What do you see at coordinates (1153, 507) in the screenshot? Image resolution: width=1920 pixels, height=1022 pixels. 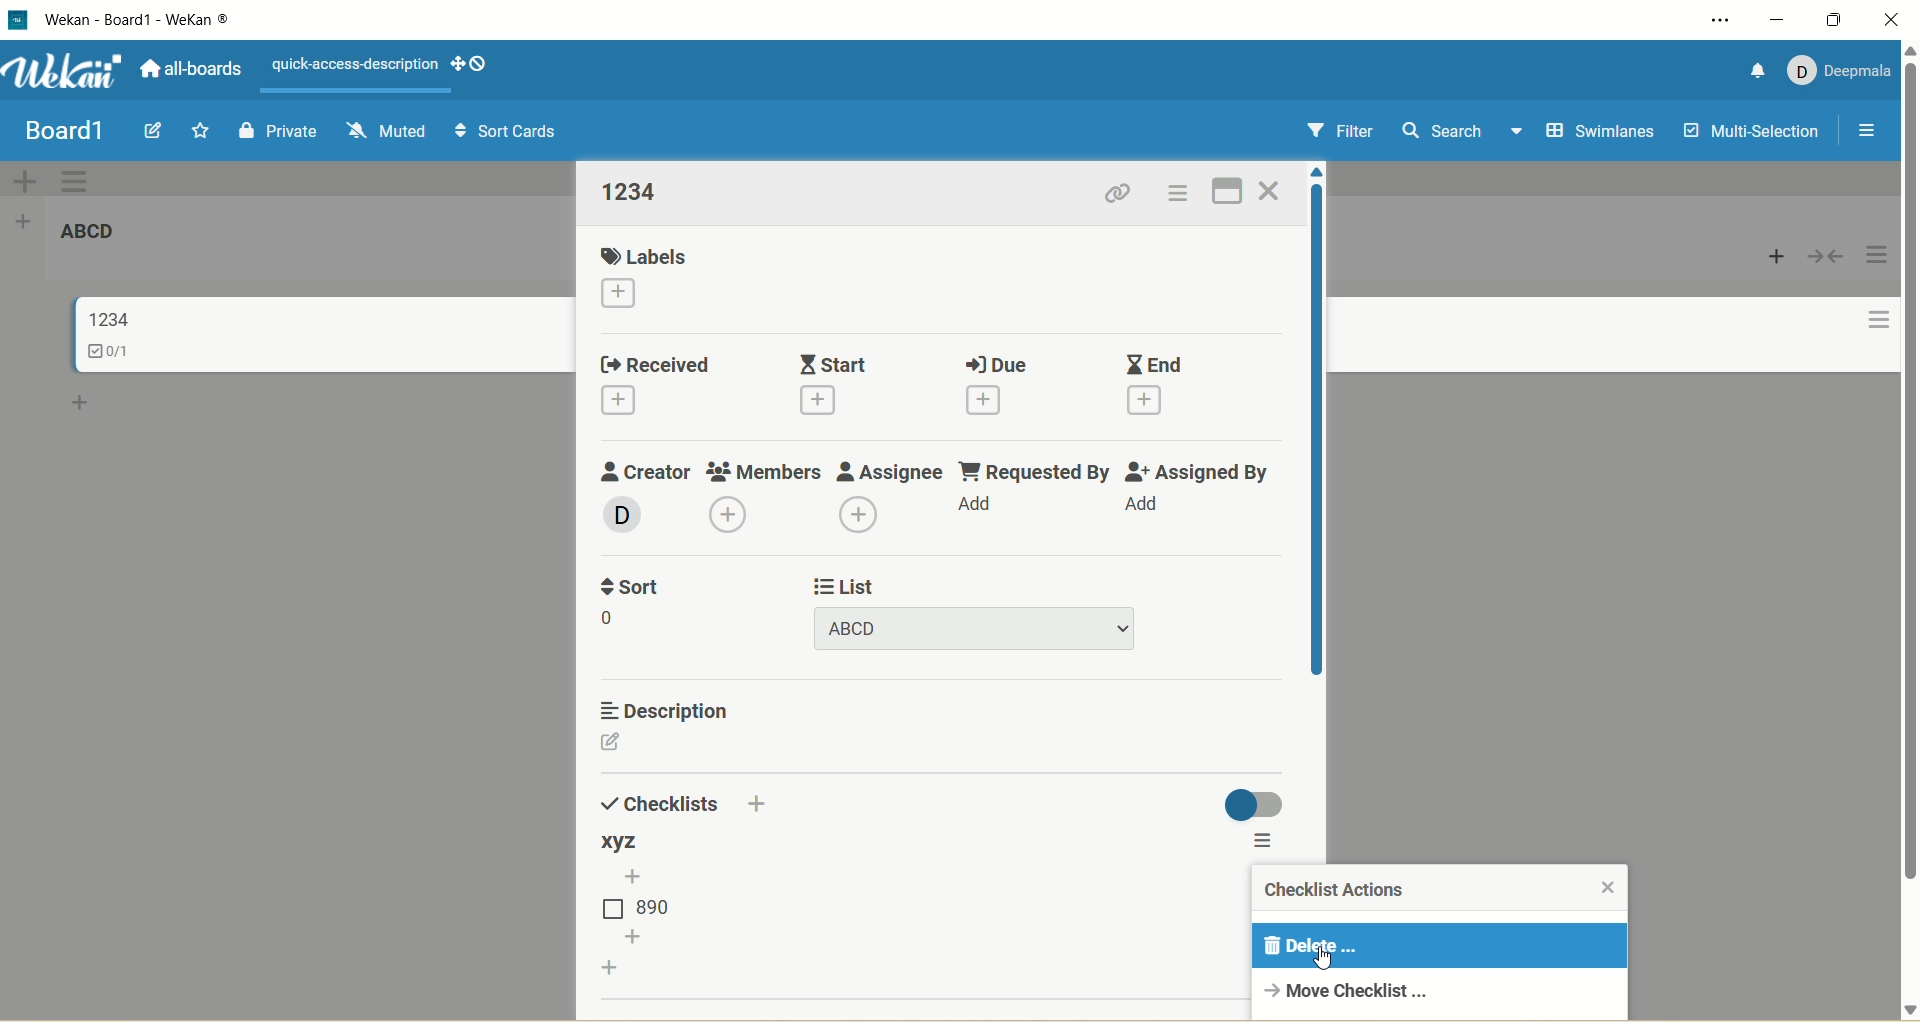 I see `add` at bounding box center [1153, 507].